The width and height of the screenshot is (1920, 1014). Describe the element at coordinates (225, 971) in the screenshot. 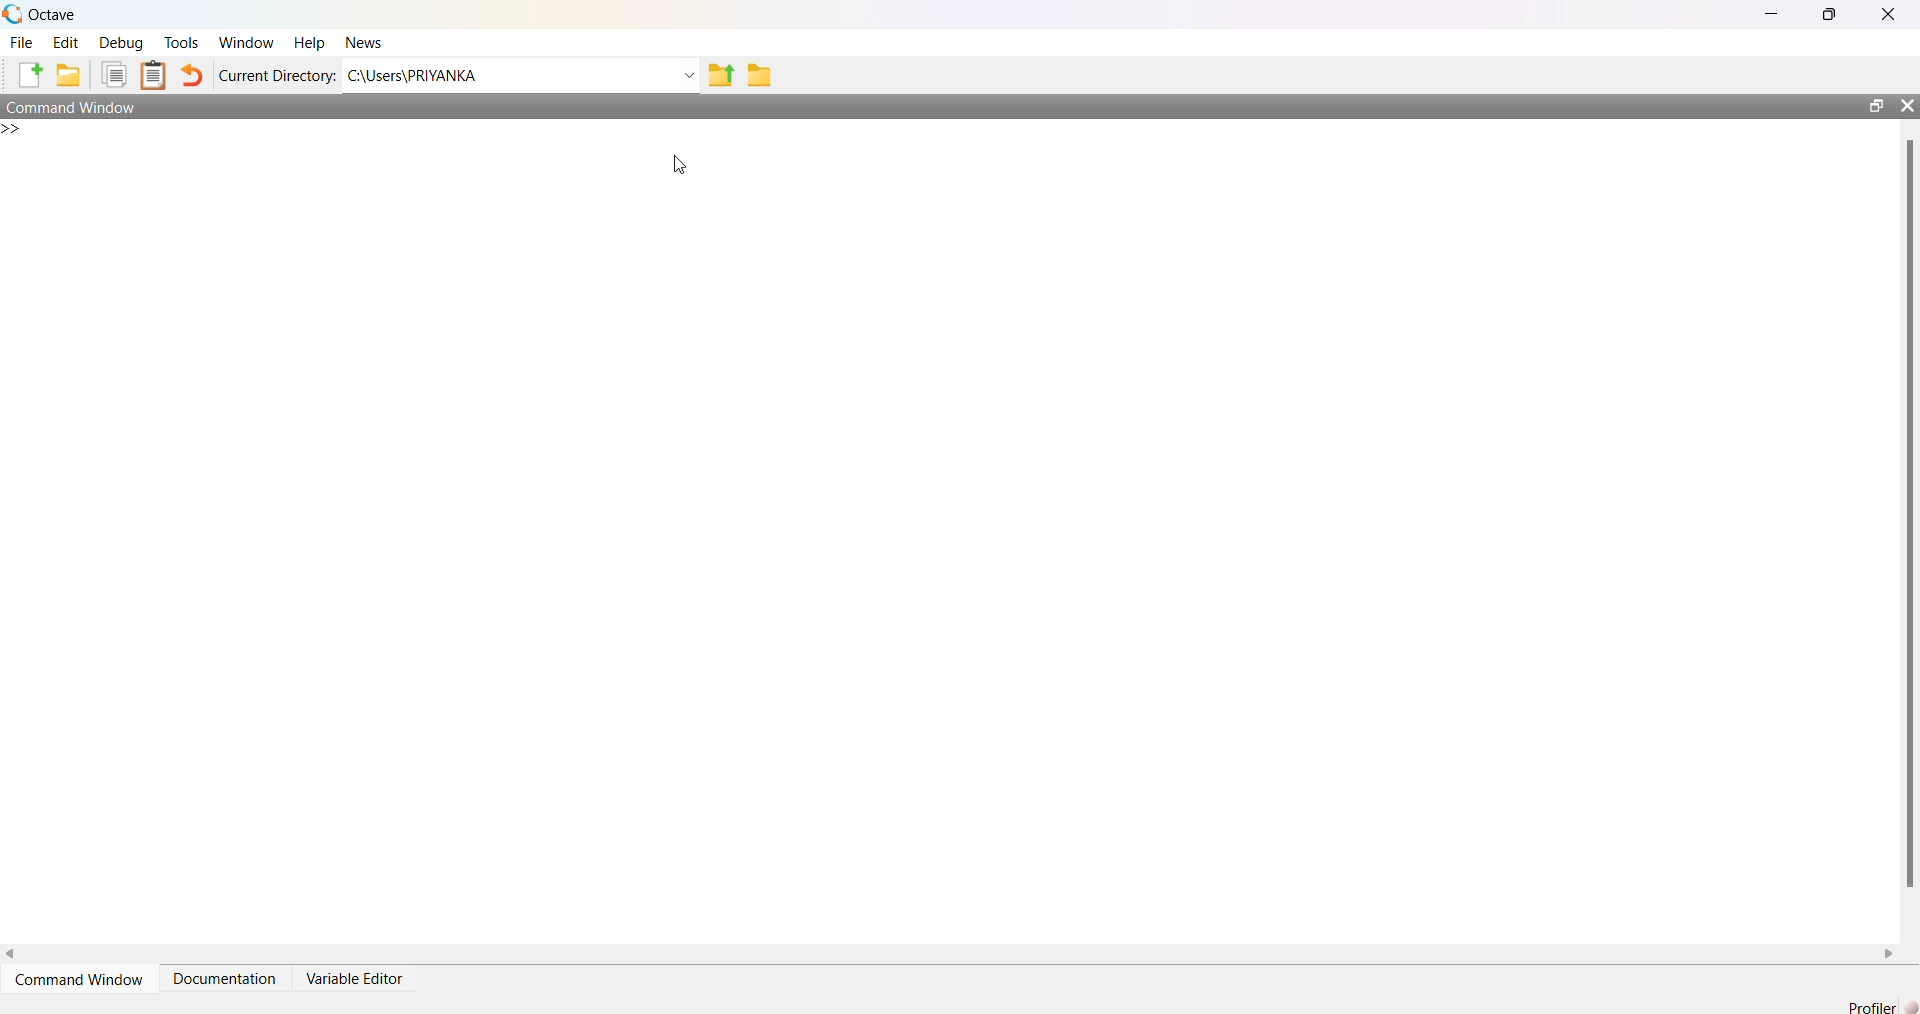

I see `Documentation` at that location.